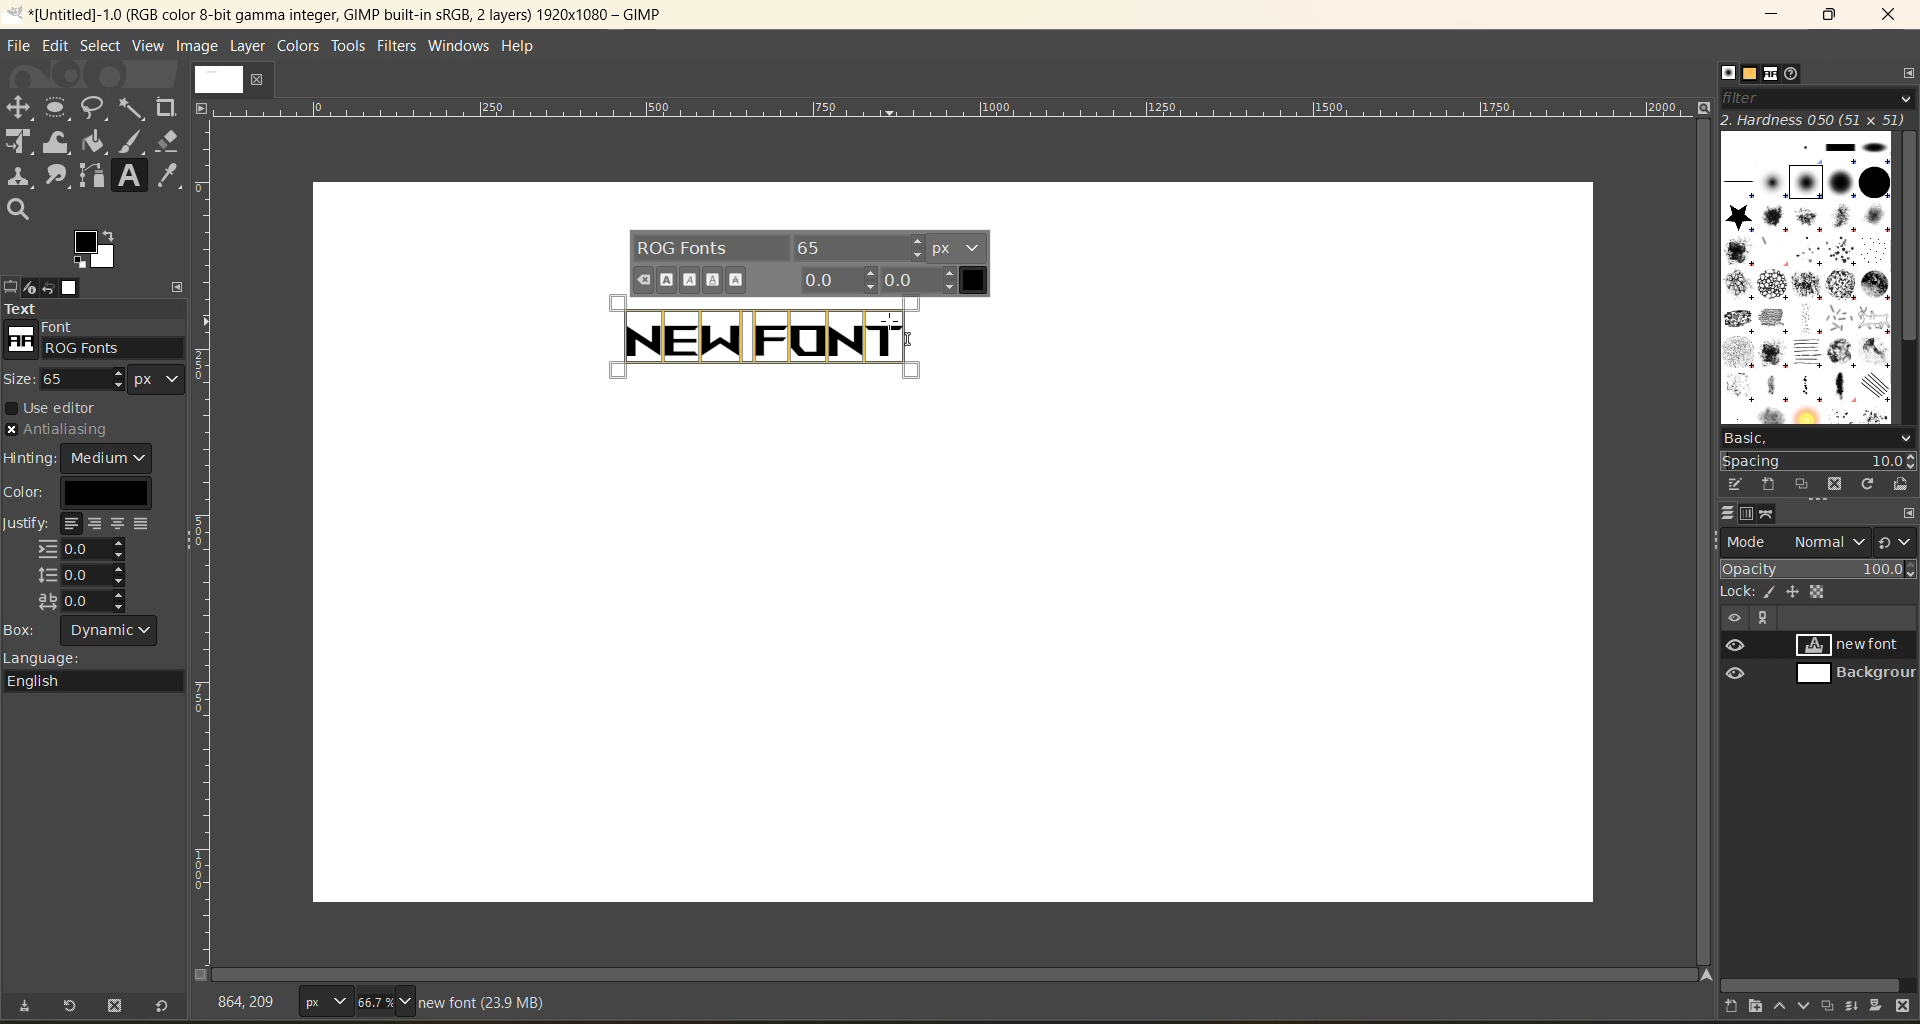 This screenshot has width=1920, height=1024. What do you see at coordinates (481, 1003) in the screenshot?
I see `metadata` at bounding box center [481, 1003].